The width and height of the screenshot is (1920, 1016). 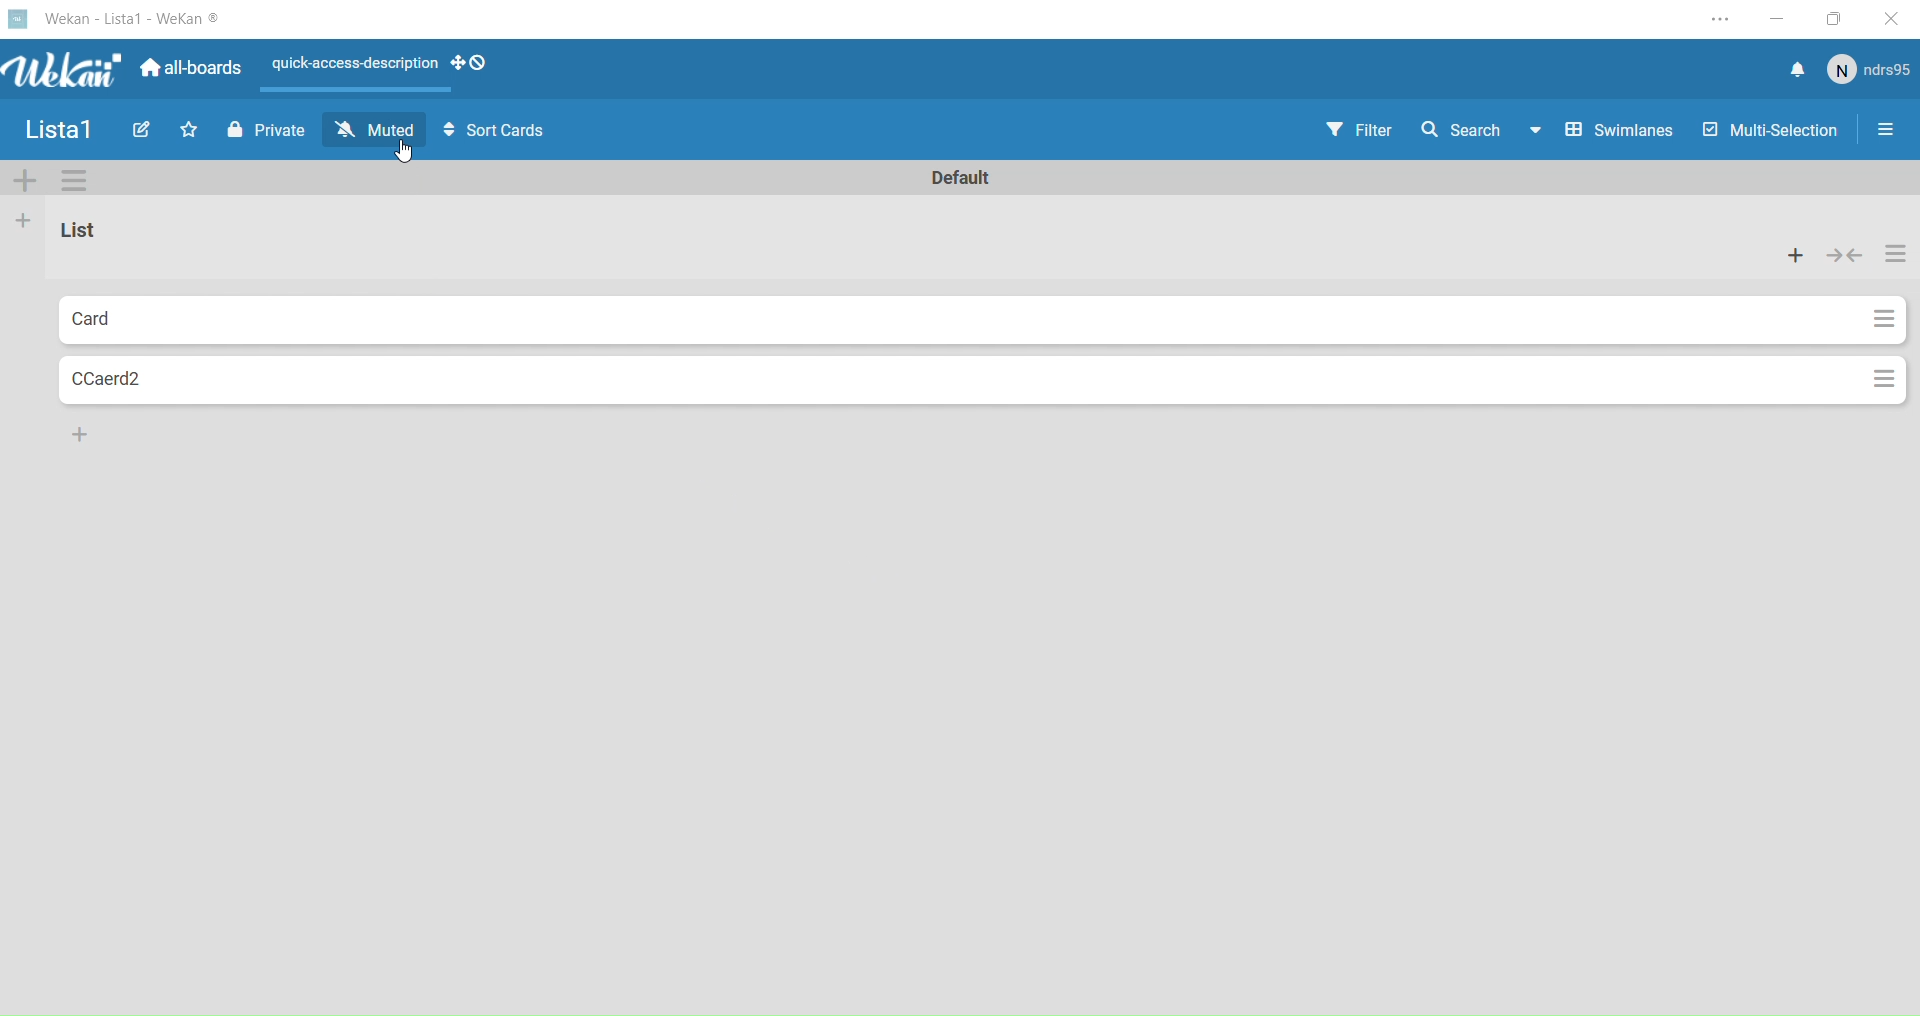 I want to click on Minimize, so click(x=1783, y=18).